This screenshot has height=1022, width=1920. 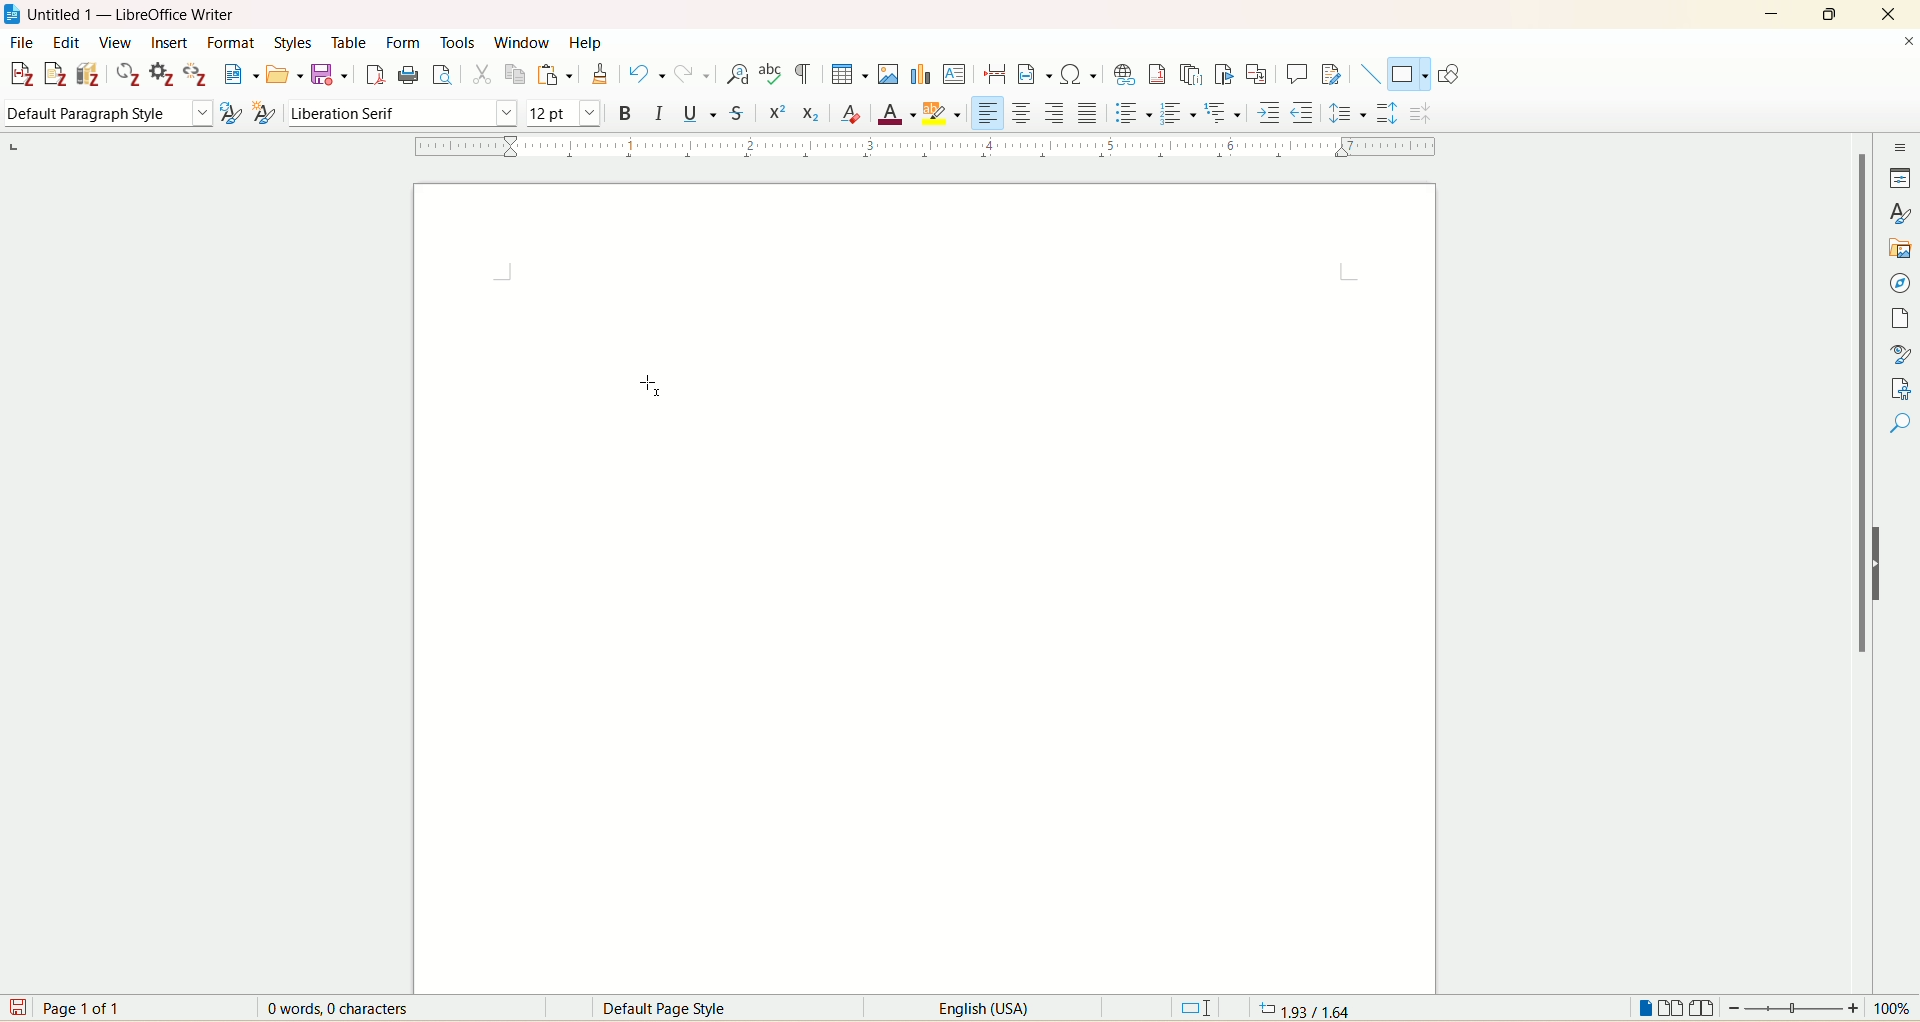 I want to click on insert comment, so click(x=1300, y=74).